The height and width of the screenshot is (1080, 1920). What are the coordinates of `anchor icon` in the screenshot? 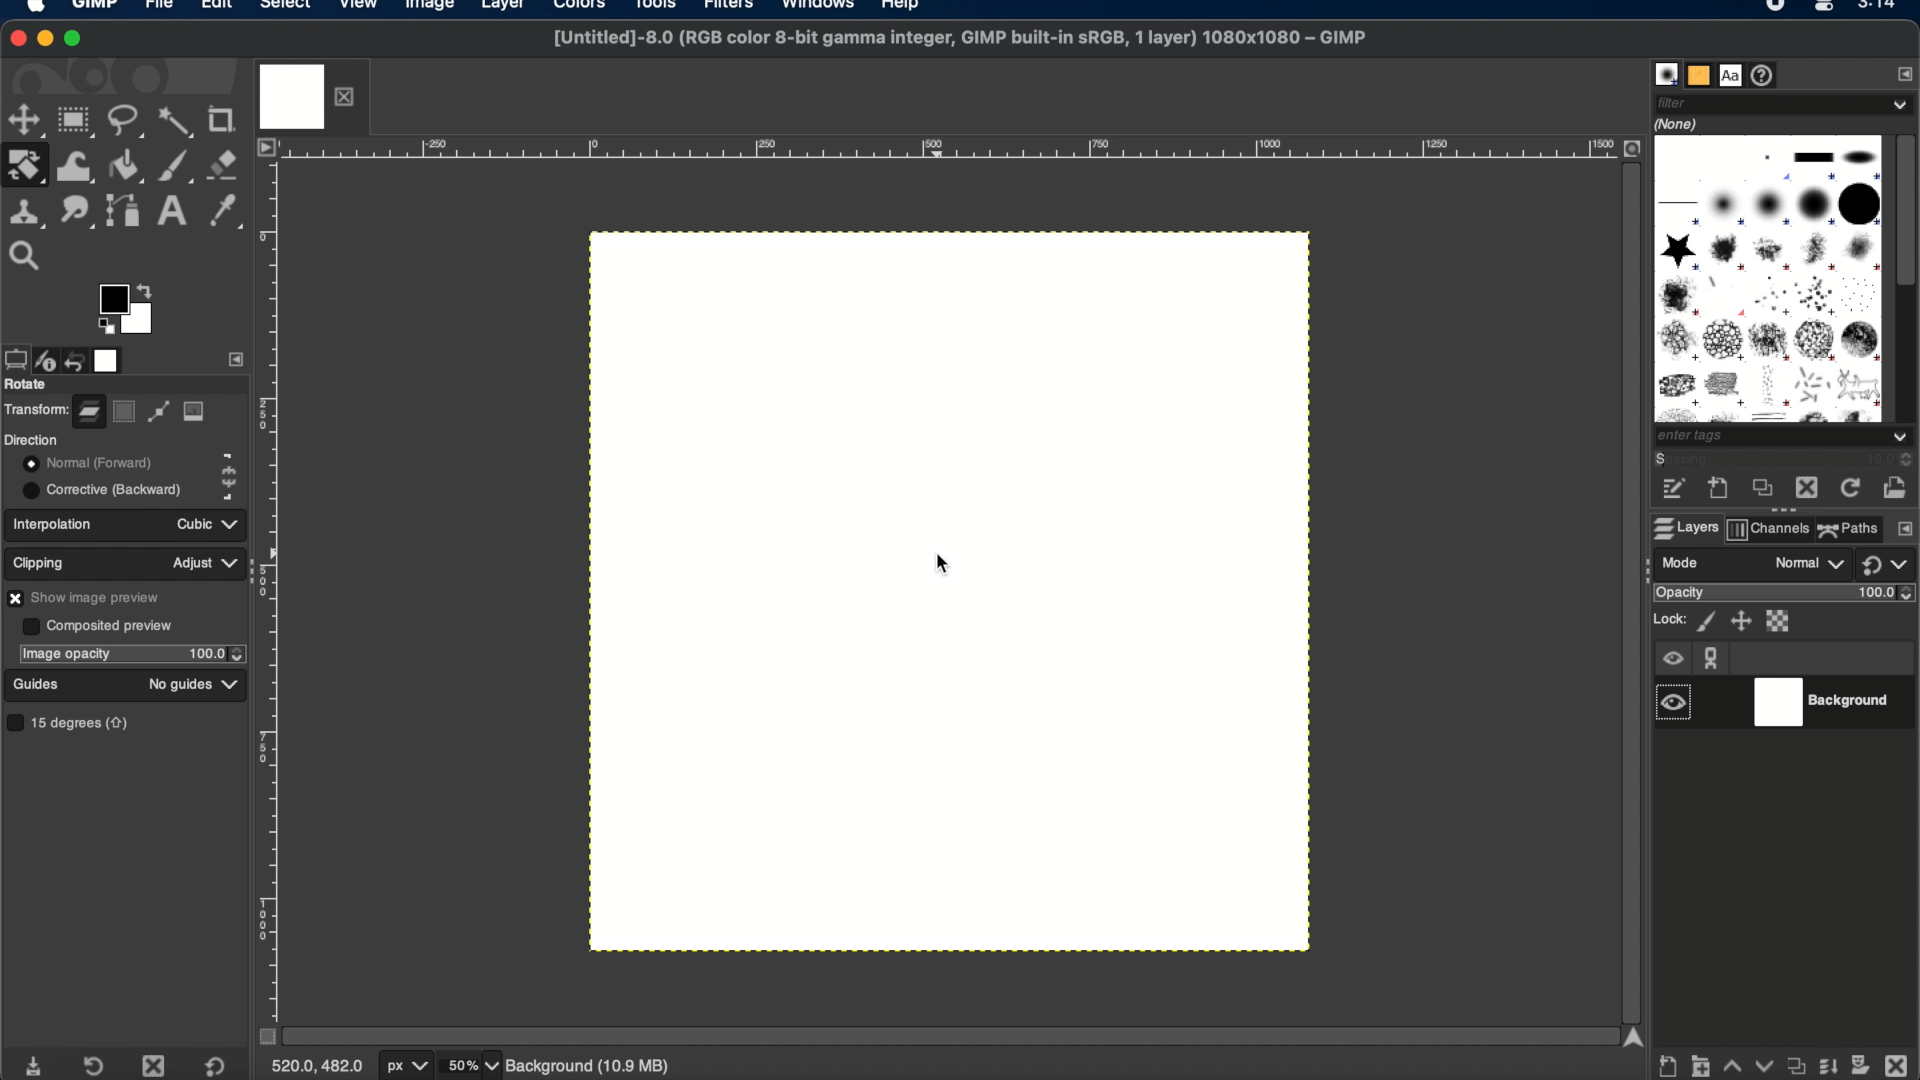 It's located at (1713, 658).